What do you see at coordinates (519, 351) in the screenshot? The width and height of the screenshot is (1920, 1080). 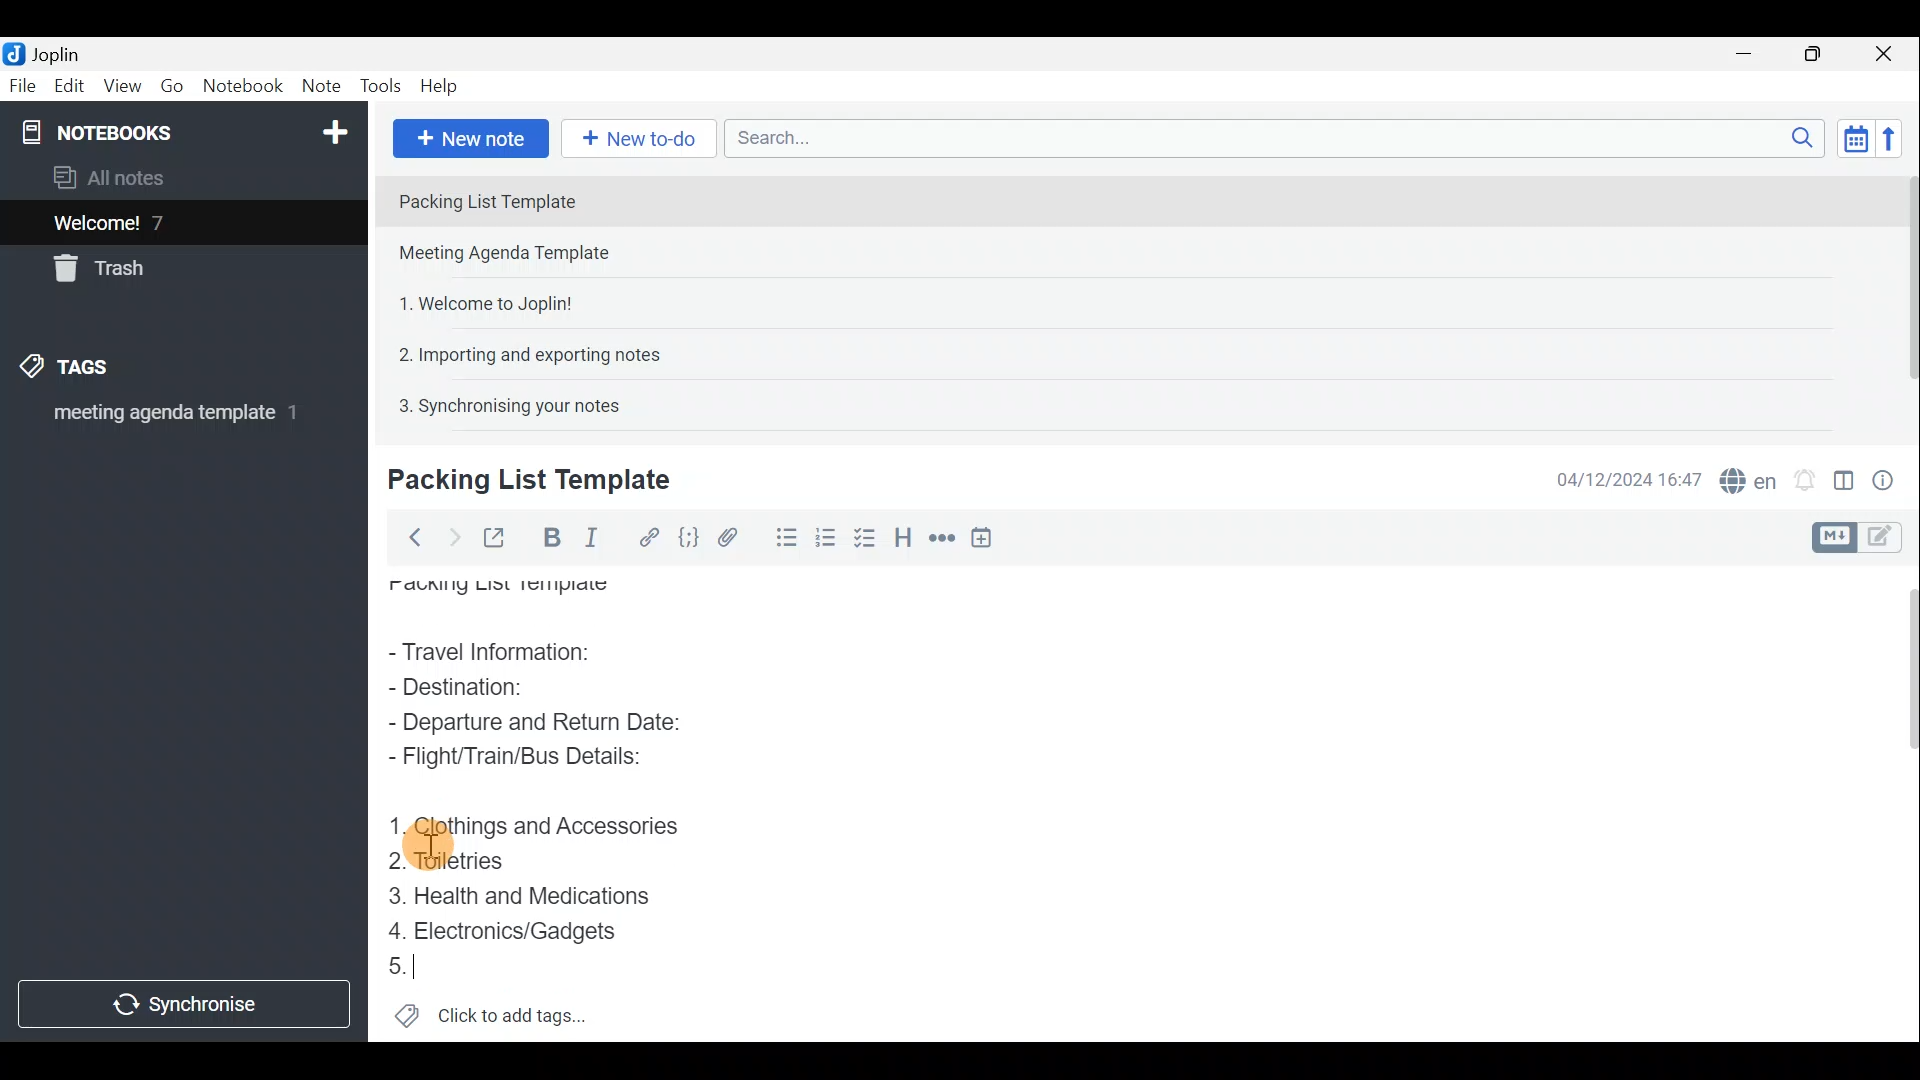 I see `Note 4` at bounding box center [519, 351].